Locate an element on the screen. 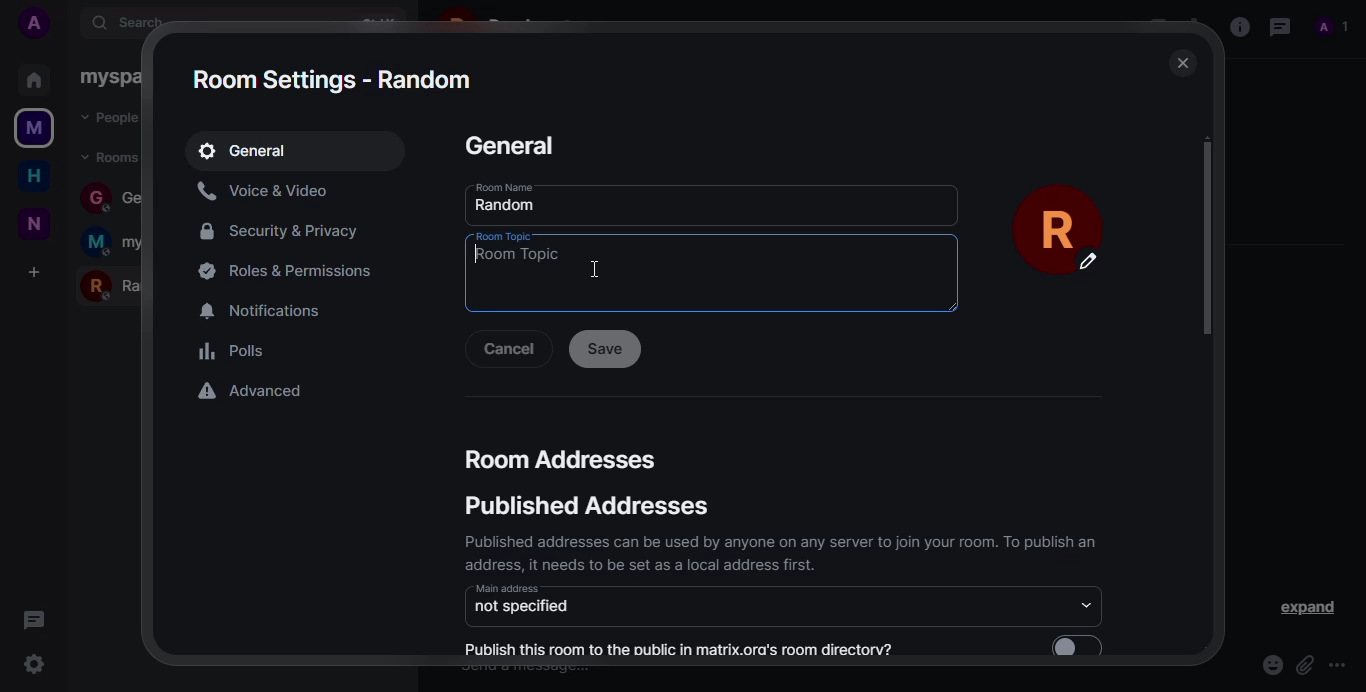 The image size is (1366, 692). drop down is located at coordinates (1081, 606).